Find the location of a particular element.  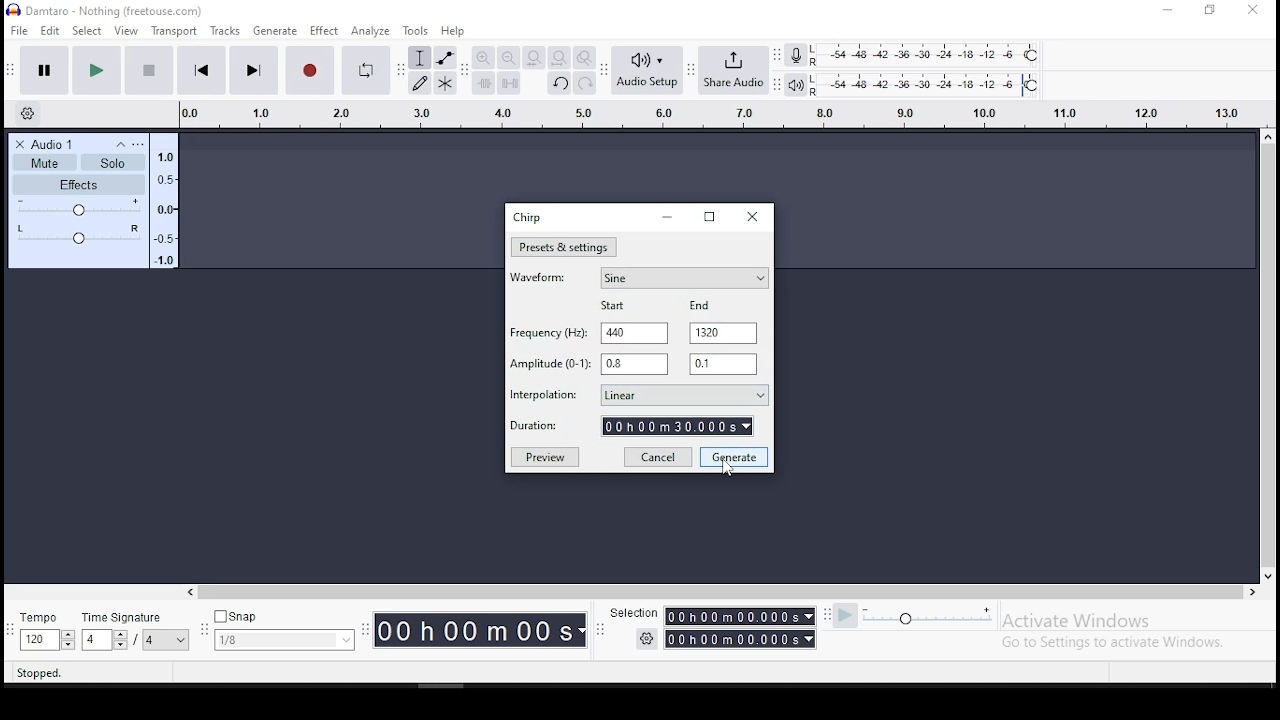

zoom toggle is located at coordinates (585, 57).